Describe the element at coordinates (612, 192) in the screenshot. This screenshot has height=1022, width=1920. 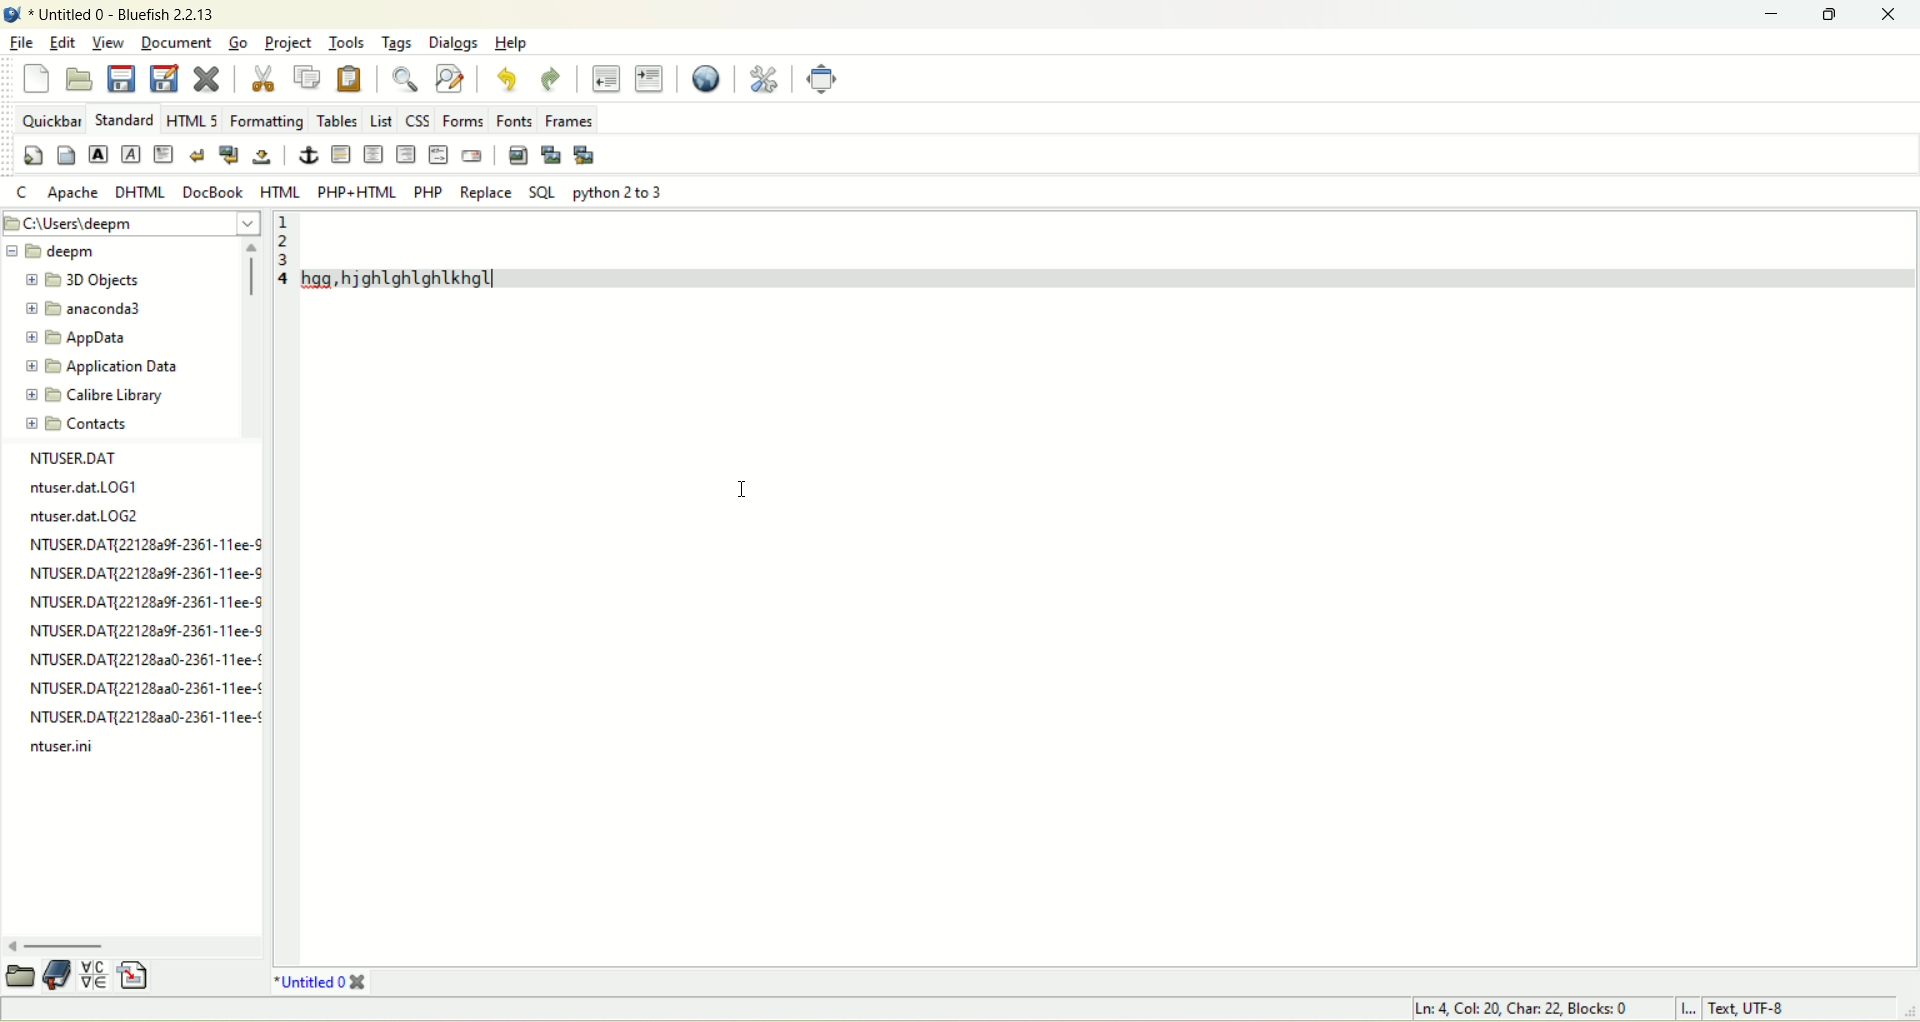
I see `python 2 to 3` at that location.